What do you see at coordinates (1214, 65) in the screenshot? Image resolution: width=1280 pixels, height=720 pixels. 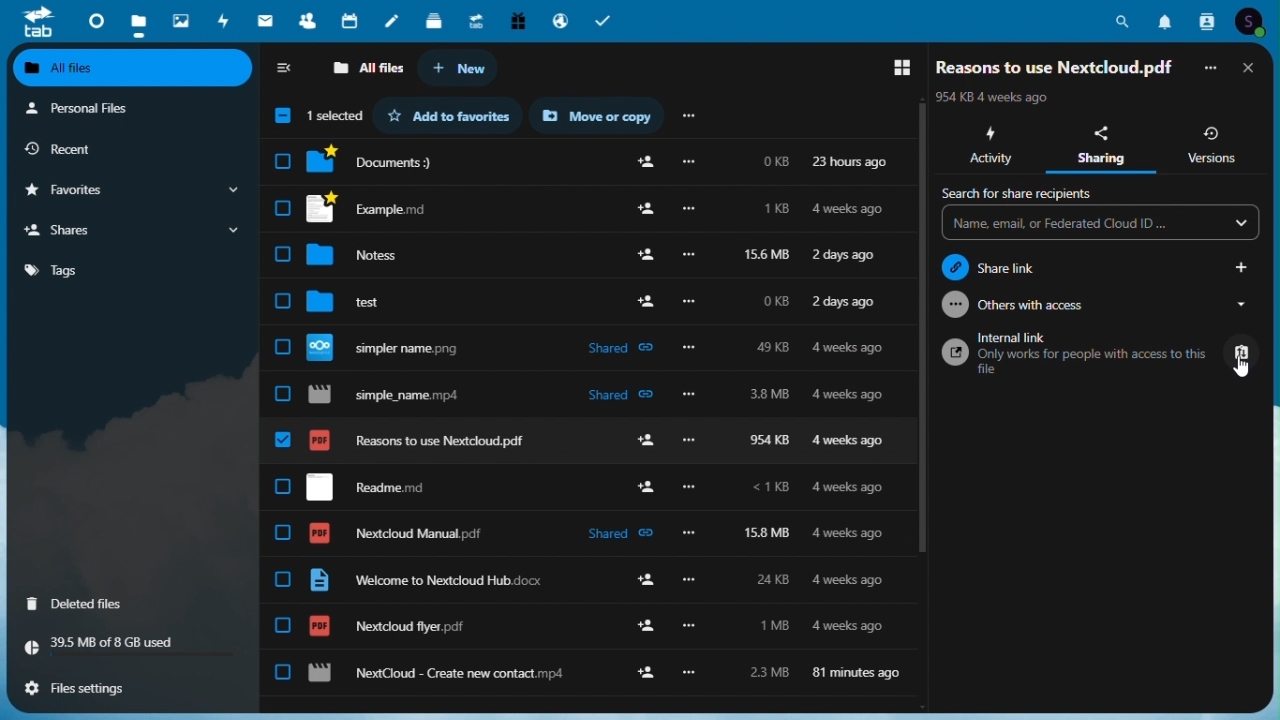 I see `More options` at bounding box center [1214, 65].